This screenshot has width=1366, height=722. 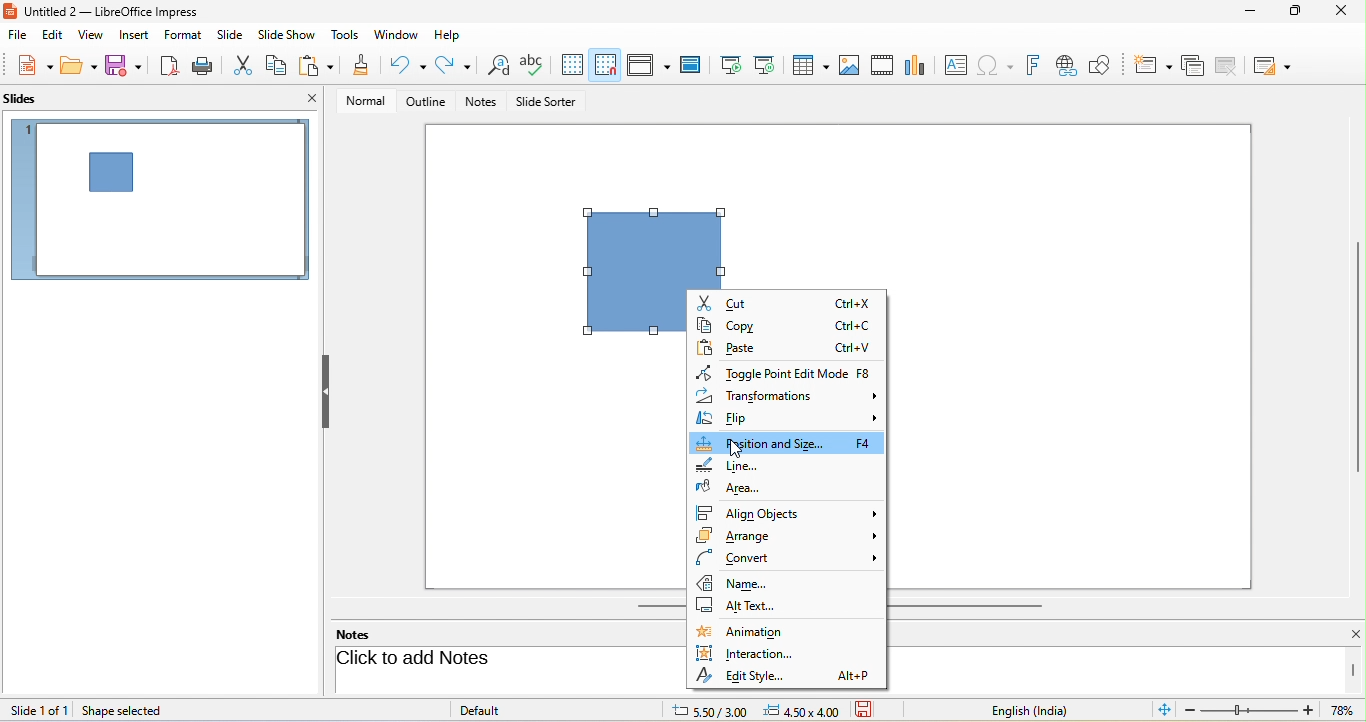 I want to click on text box, so click(x=953, y=65).